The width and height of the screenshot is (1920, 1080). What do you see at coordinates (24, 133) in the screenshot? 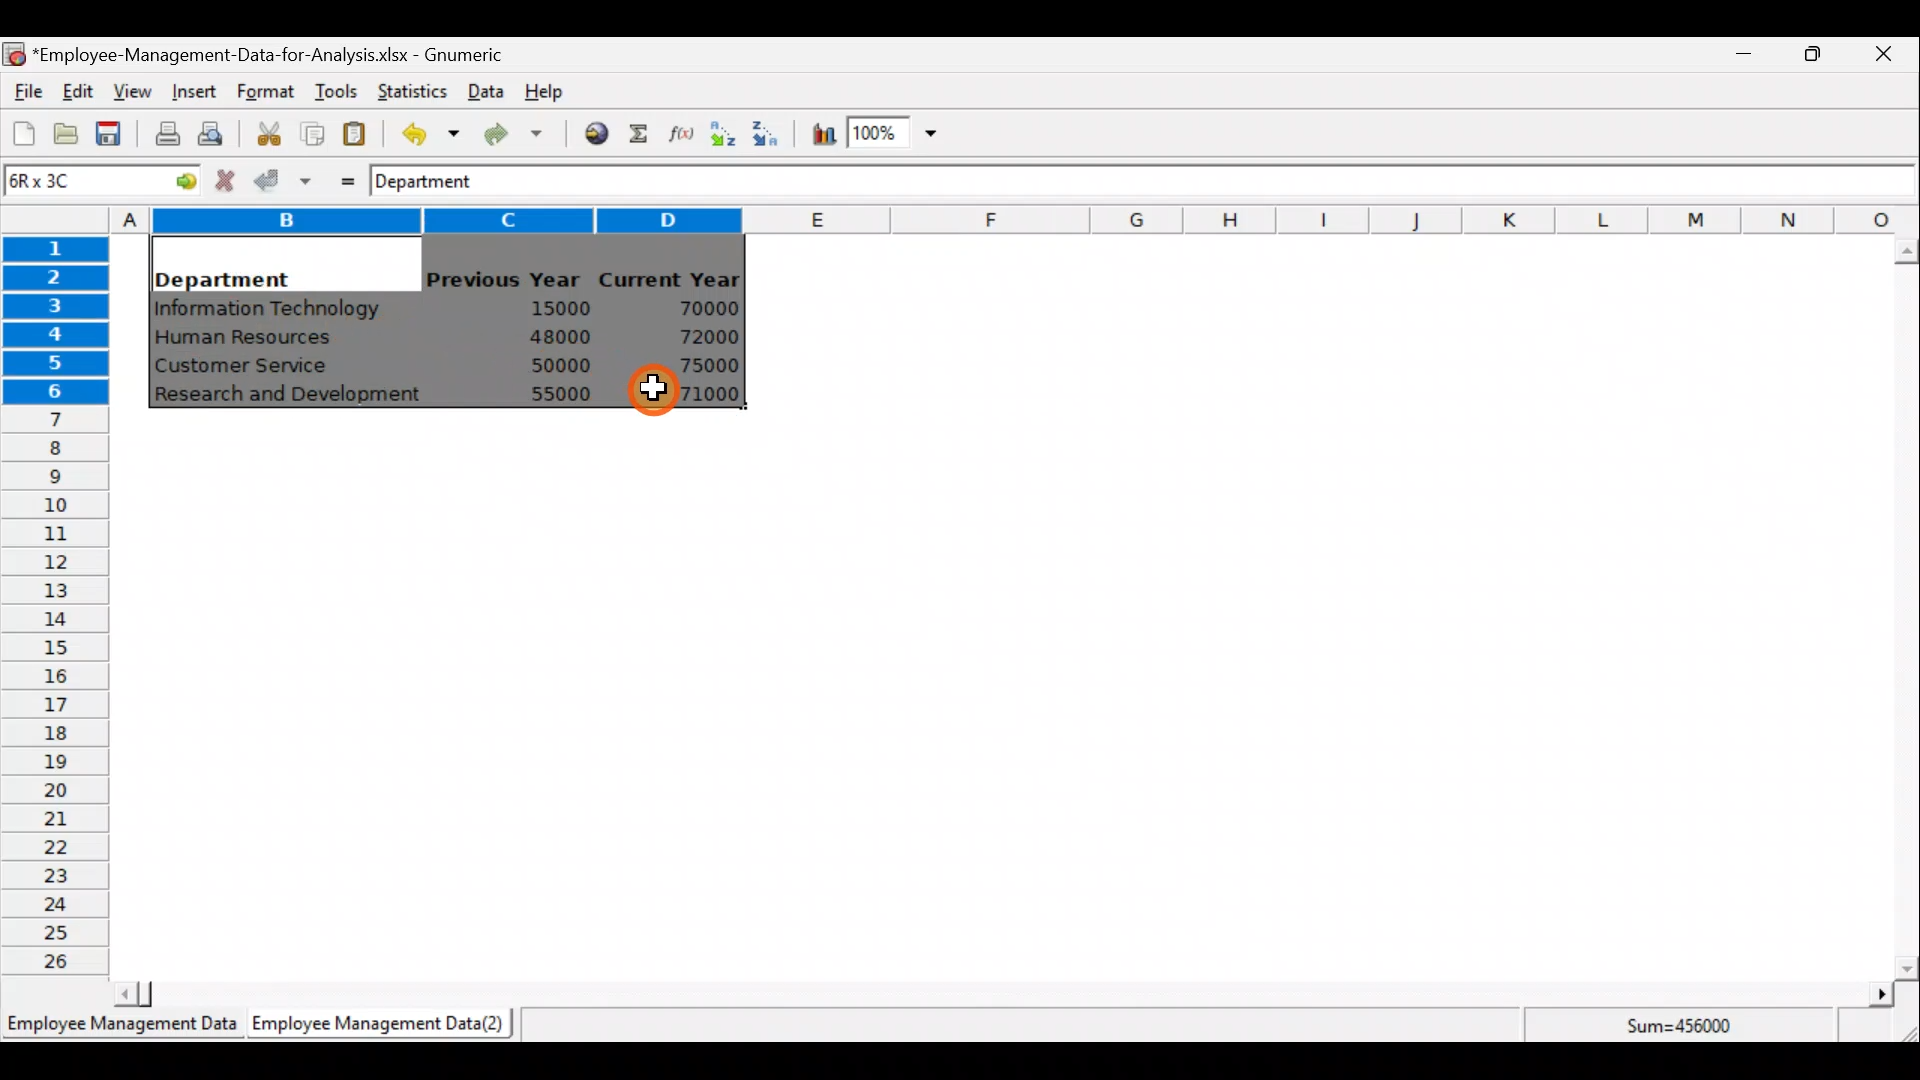
I see `Create a new workbook` at bounding box center [24, 133].